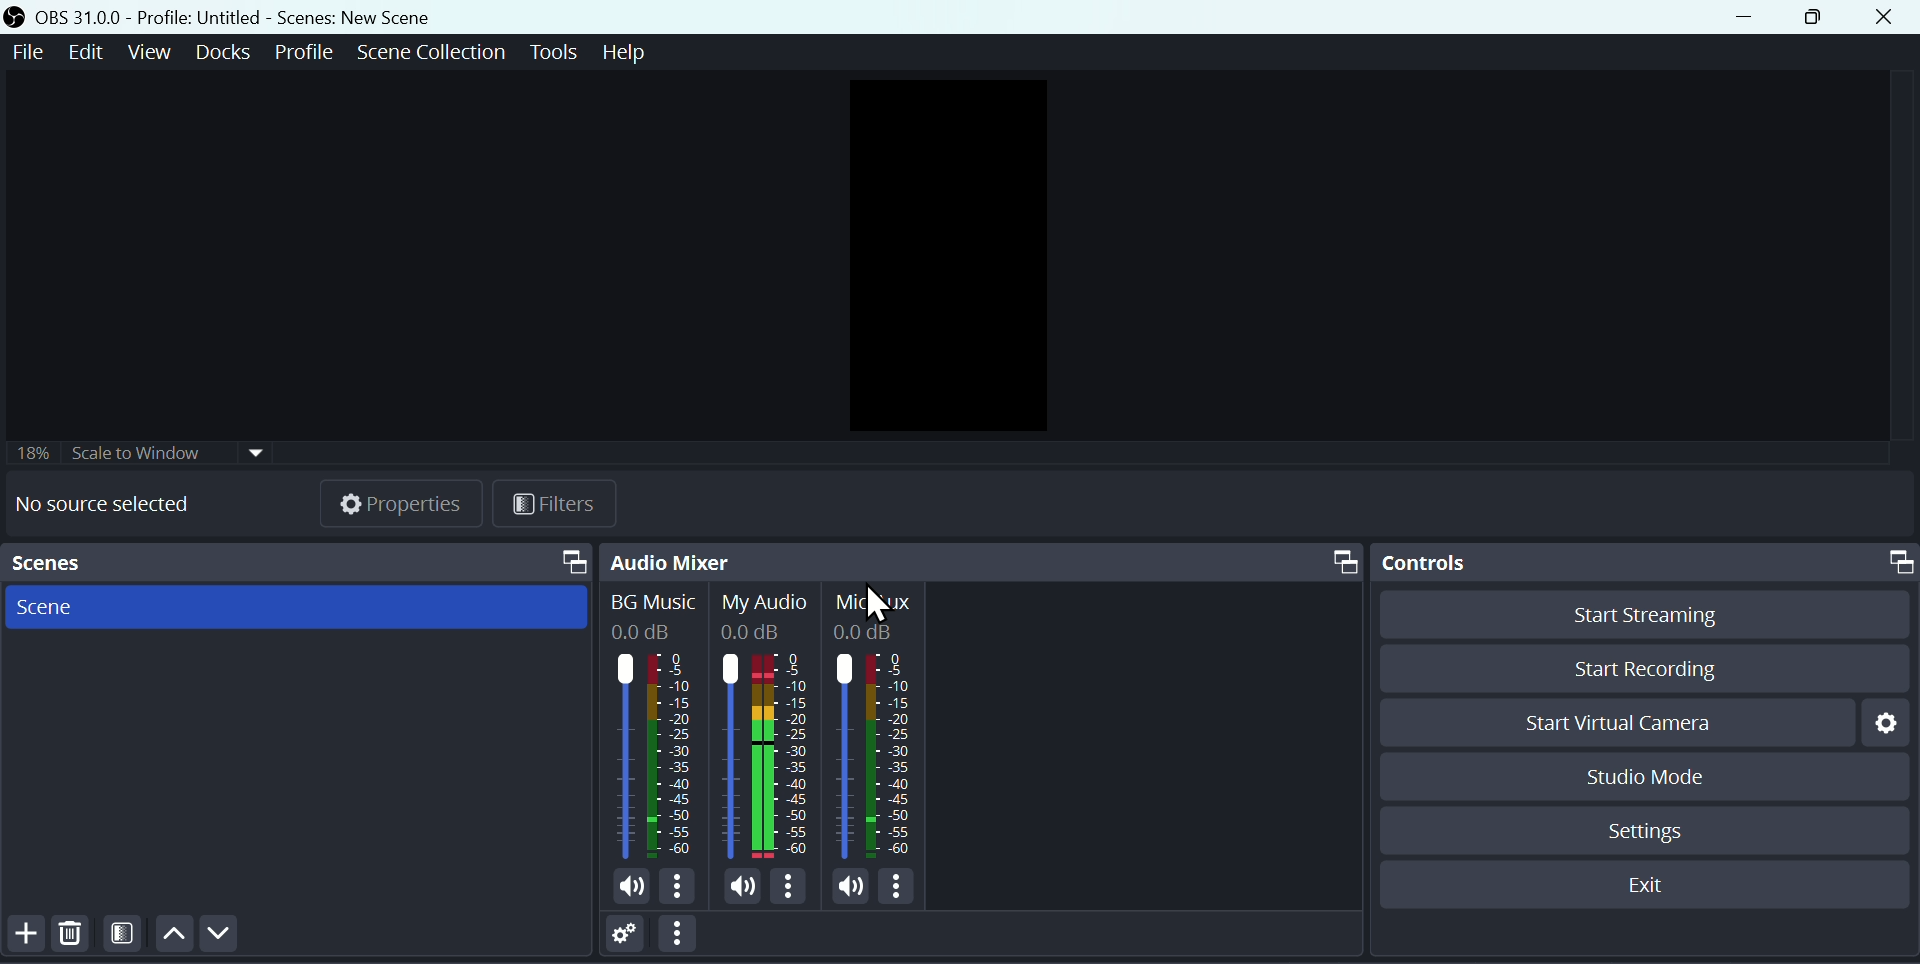  Describe the element at coordinates (1648, 882) in the screenshot. I see `Exit` at that location.